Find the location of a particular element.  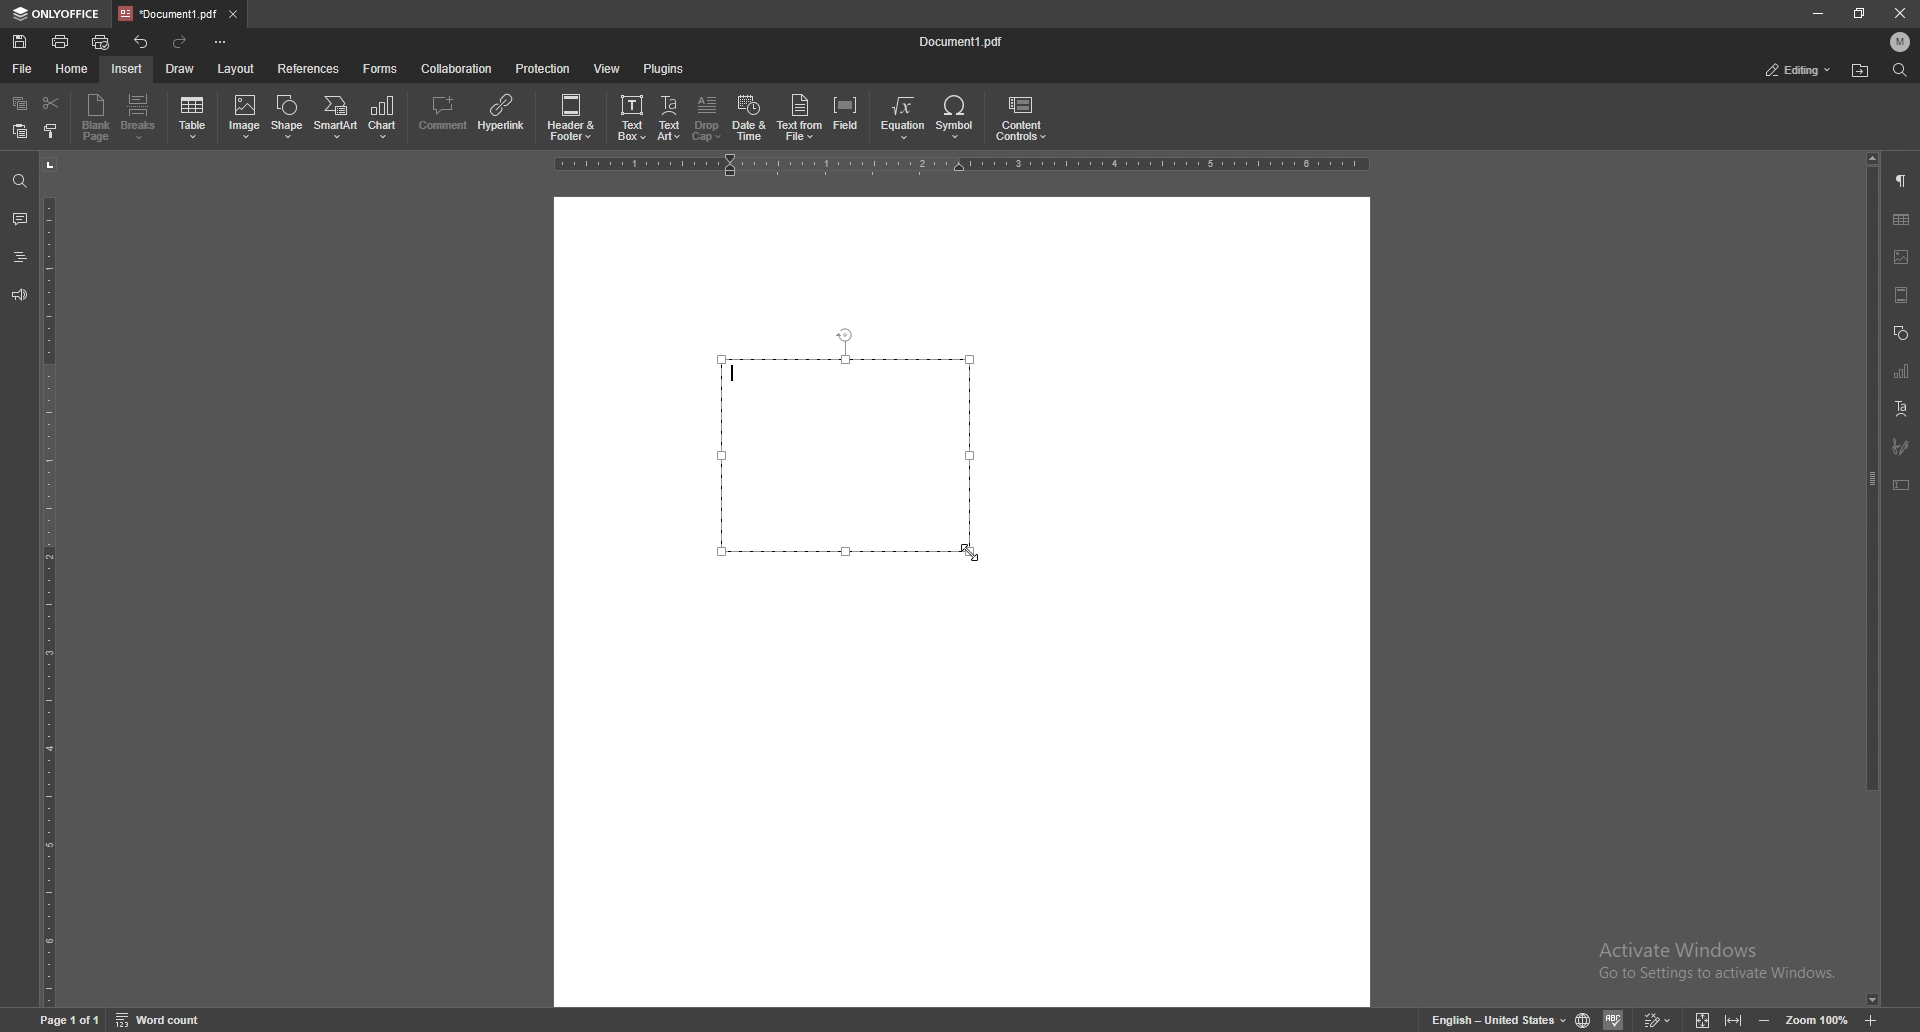

text art is located at coordinates (1901, 408).